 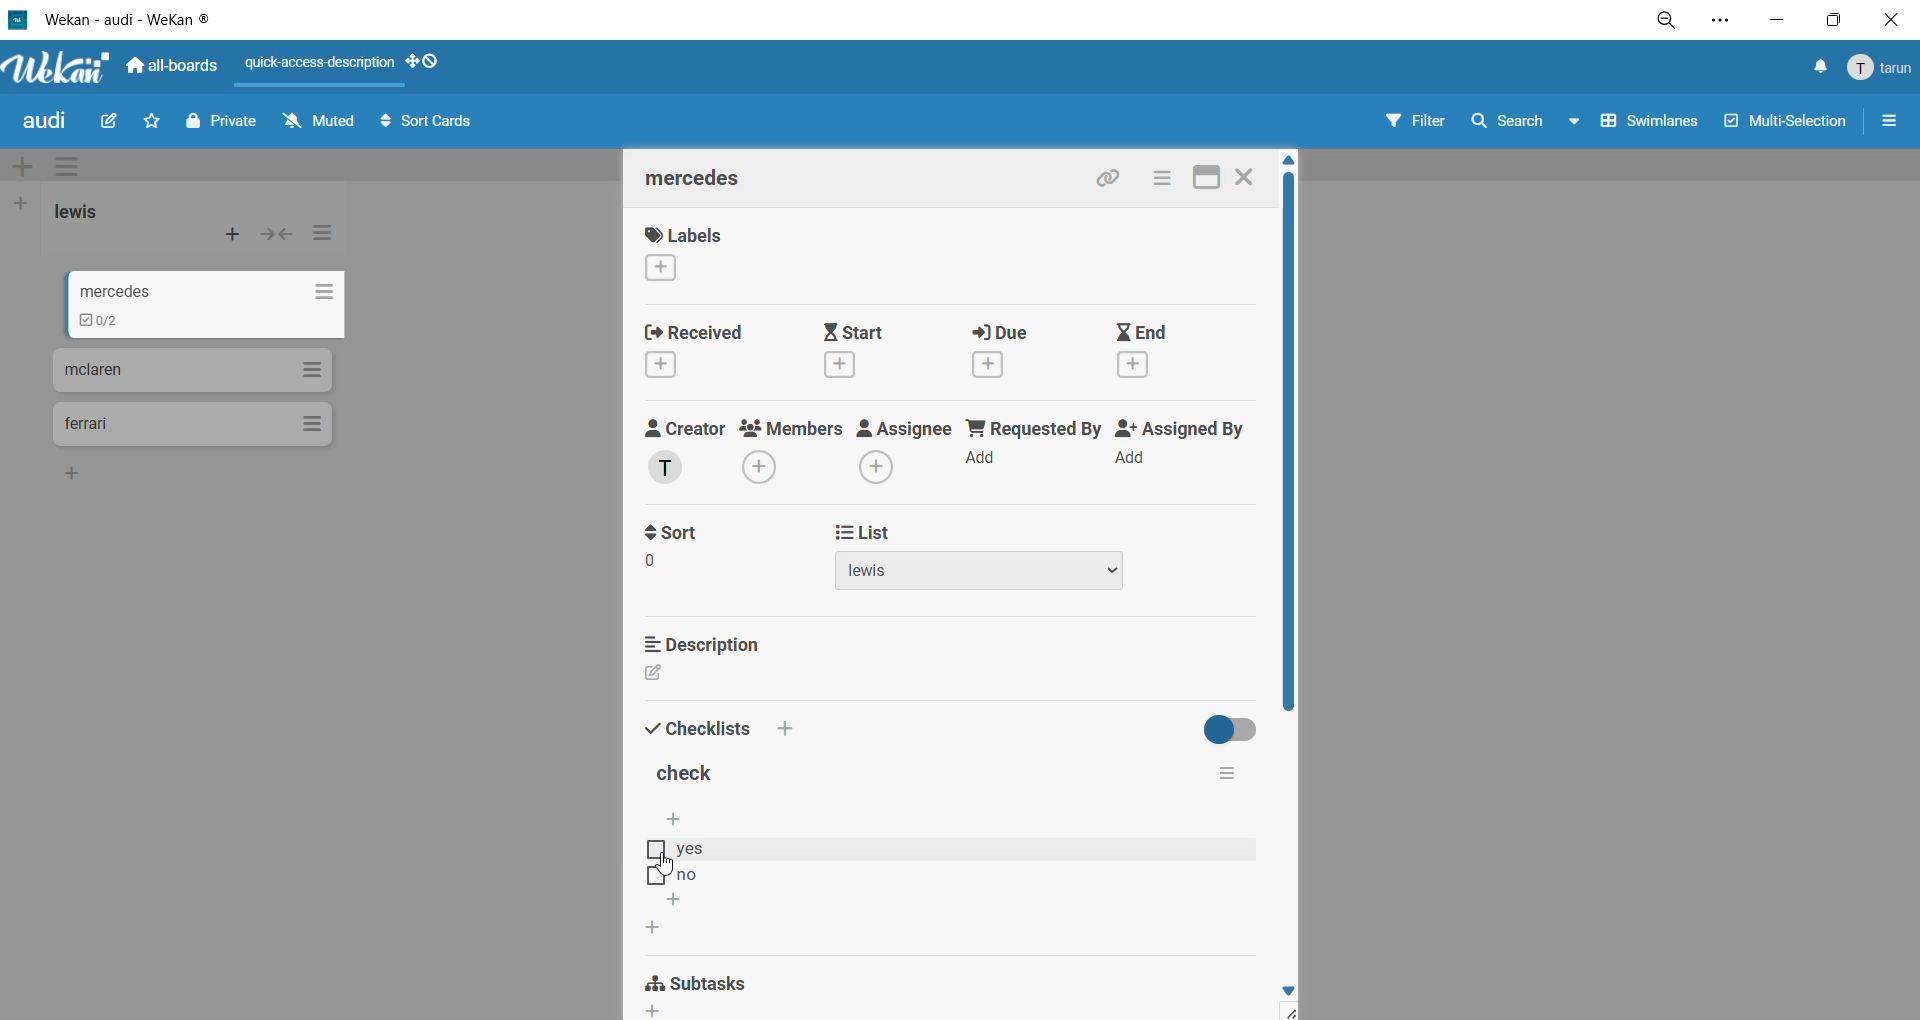 I want to click on close, so click(x=1891, y=24).